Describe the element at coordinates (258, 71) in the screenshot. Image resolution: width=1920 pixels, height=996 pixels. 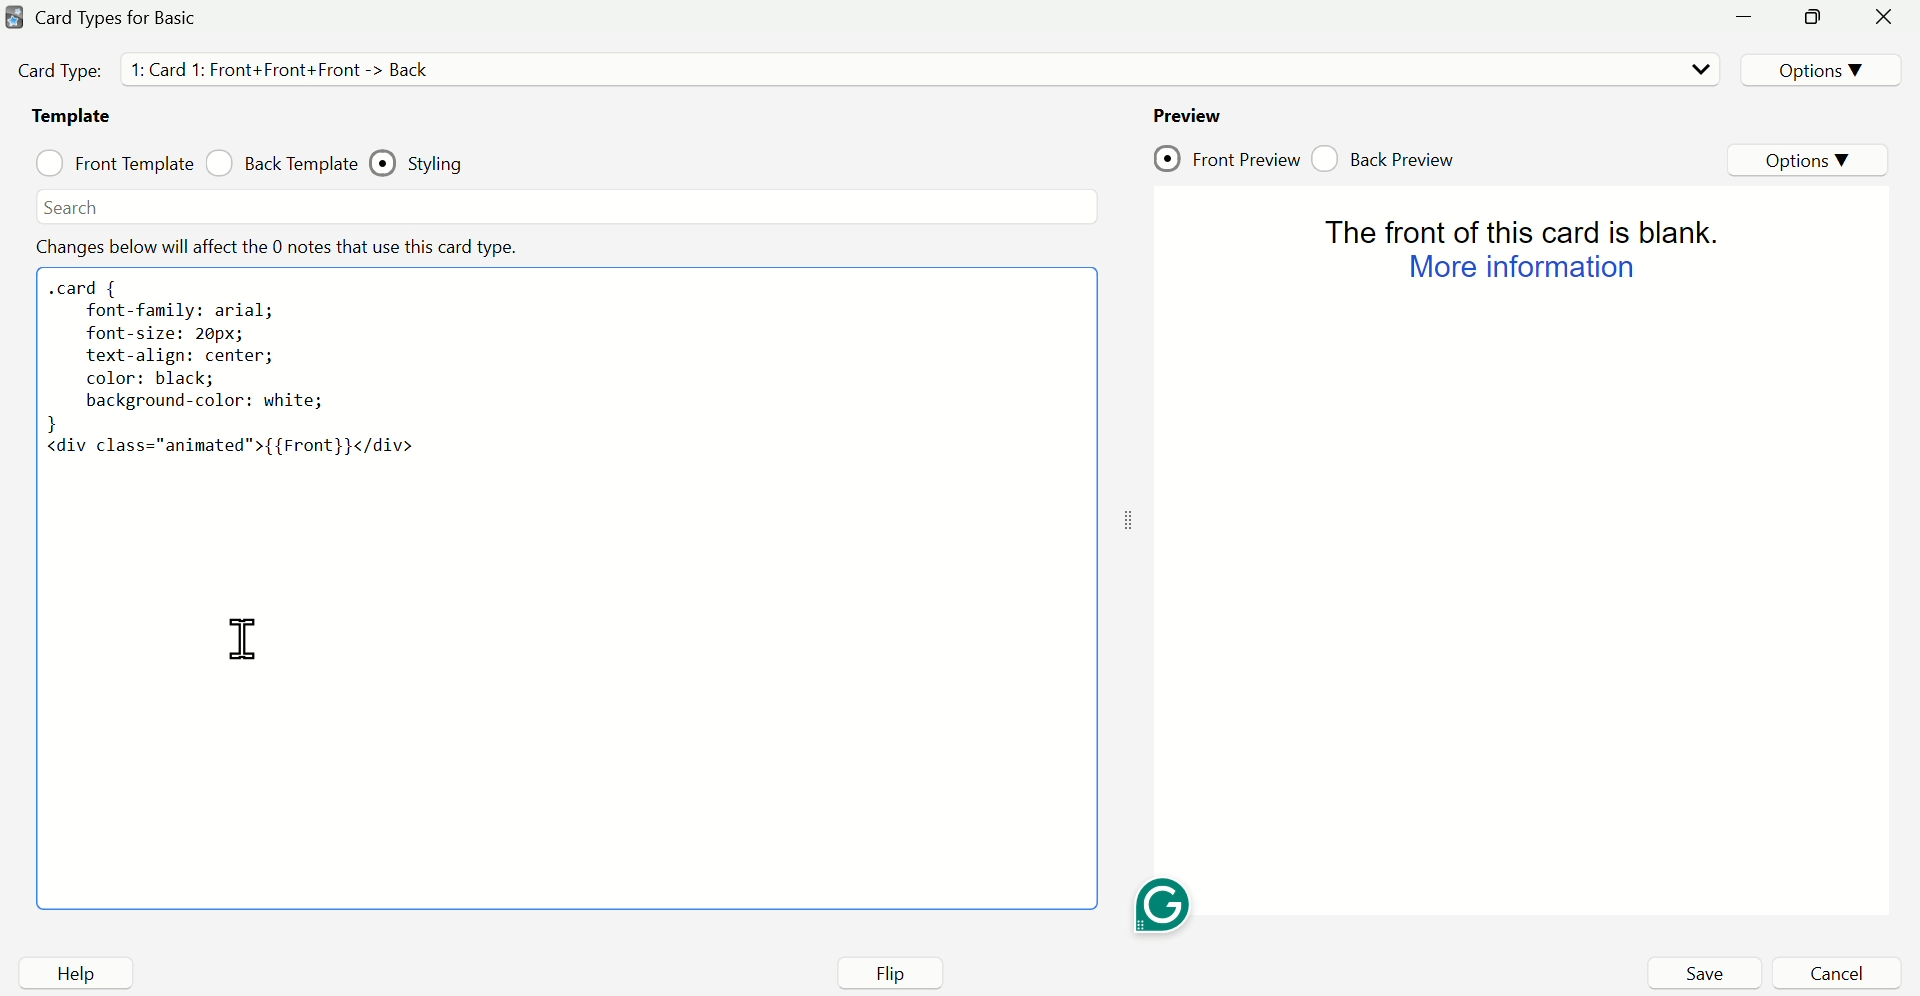
I see `Card Type` at that location.